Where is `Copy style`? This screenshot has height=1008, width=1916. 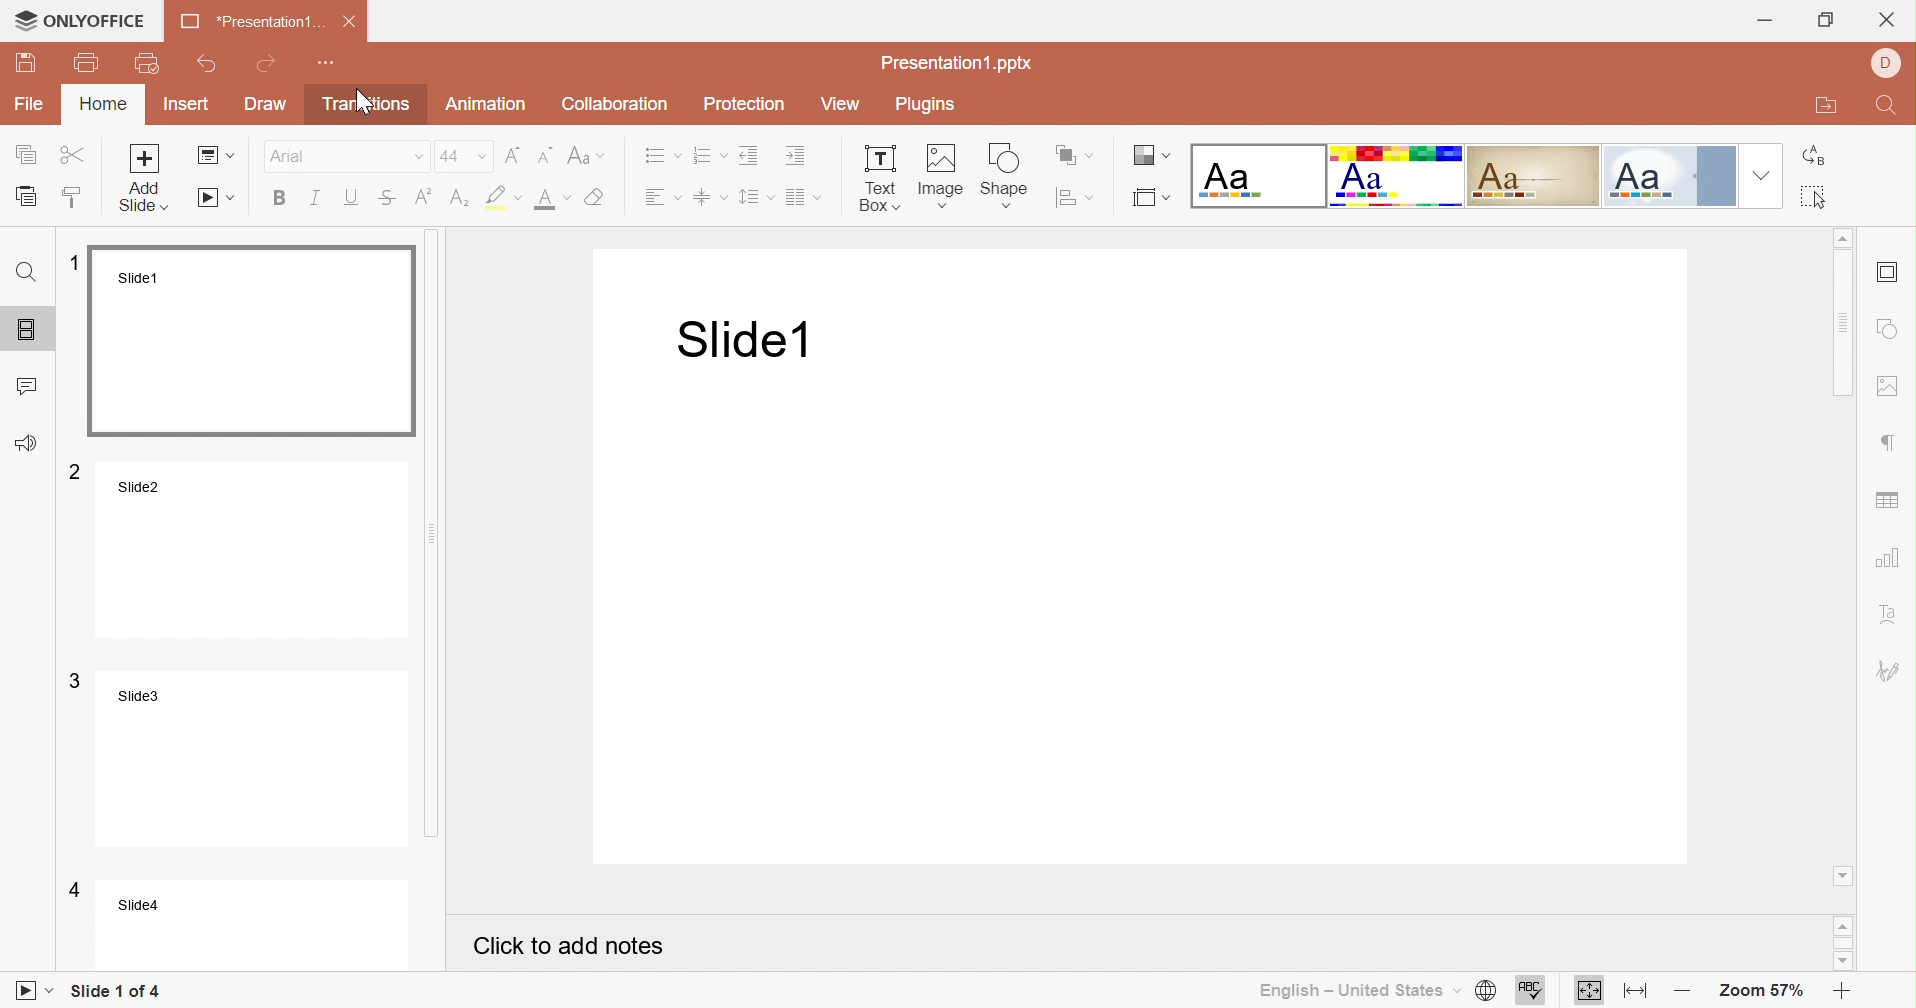 Copy style is located at coordinates (76, 199).